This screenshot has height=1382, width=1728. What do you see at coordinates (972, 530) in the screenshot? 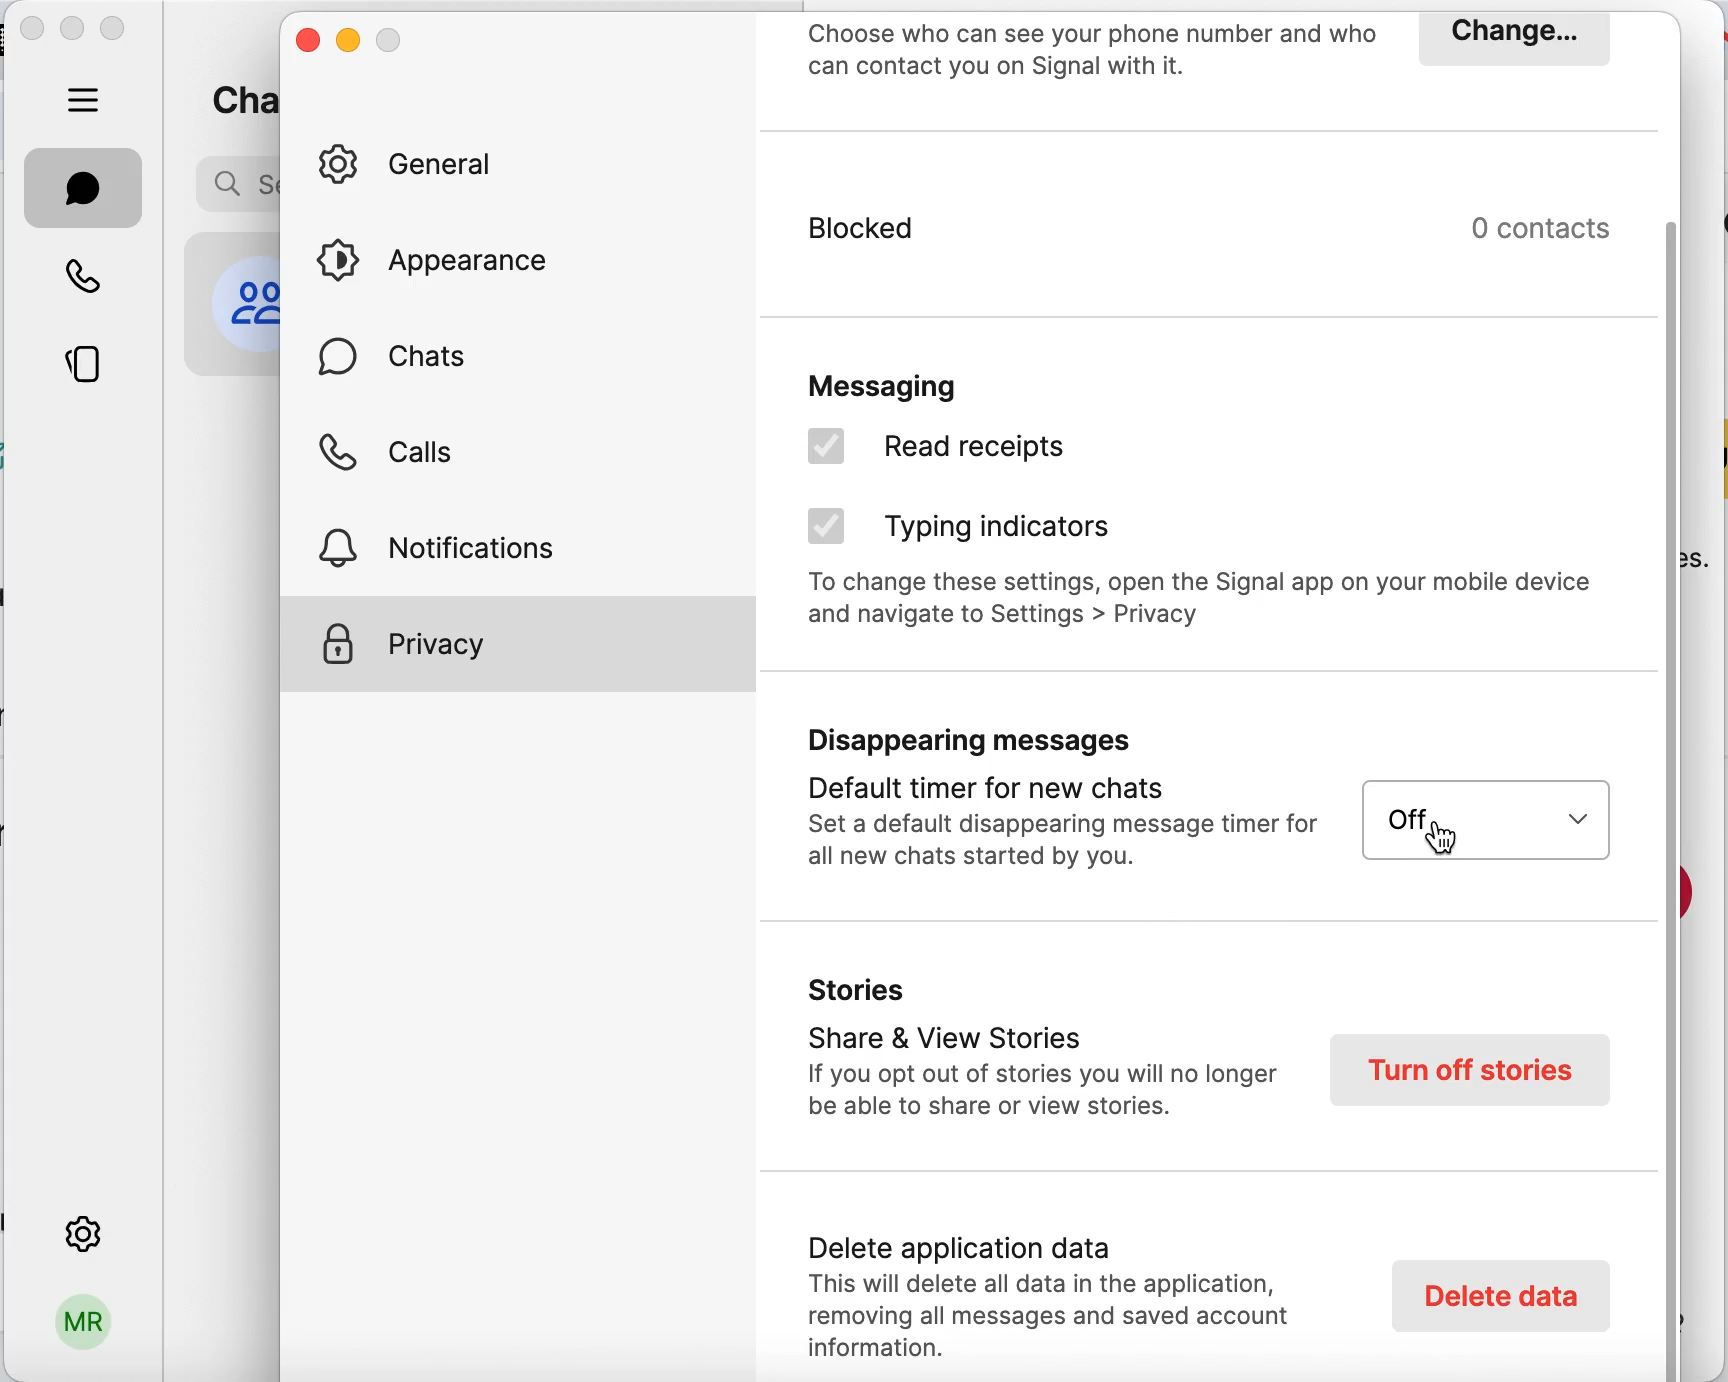
I see `typing indicators` at bounding box center [972, 530].